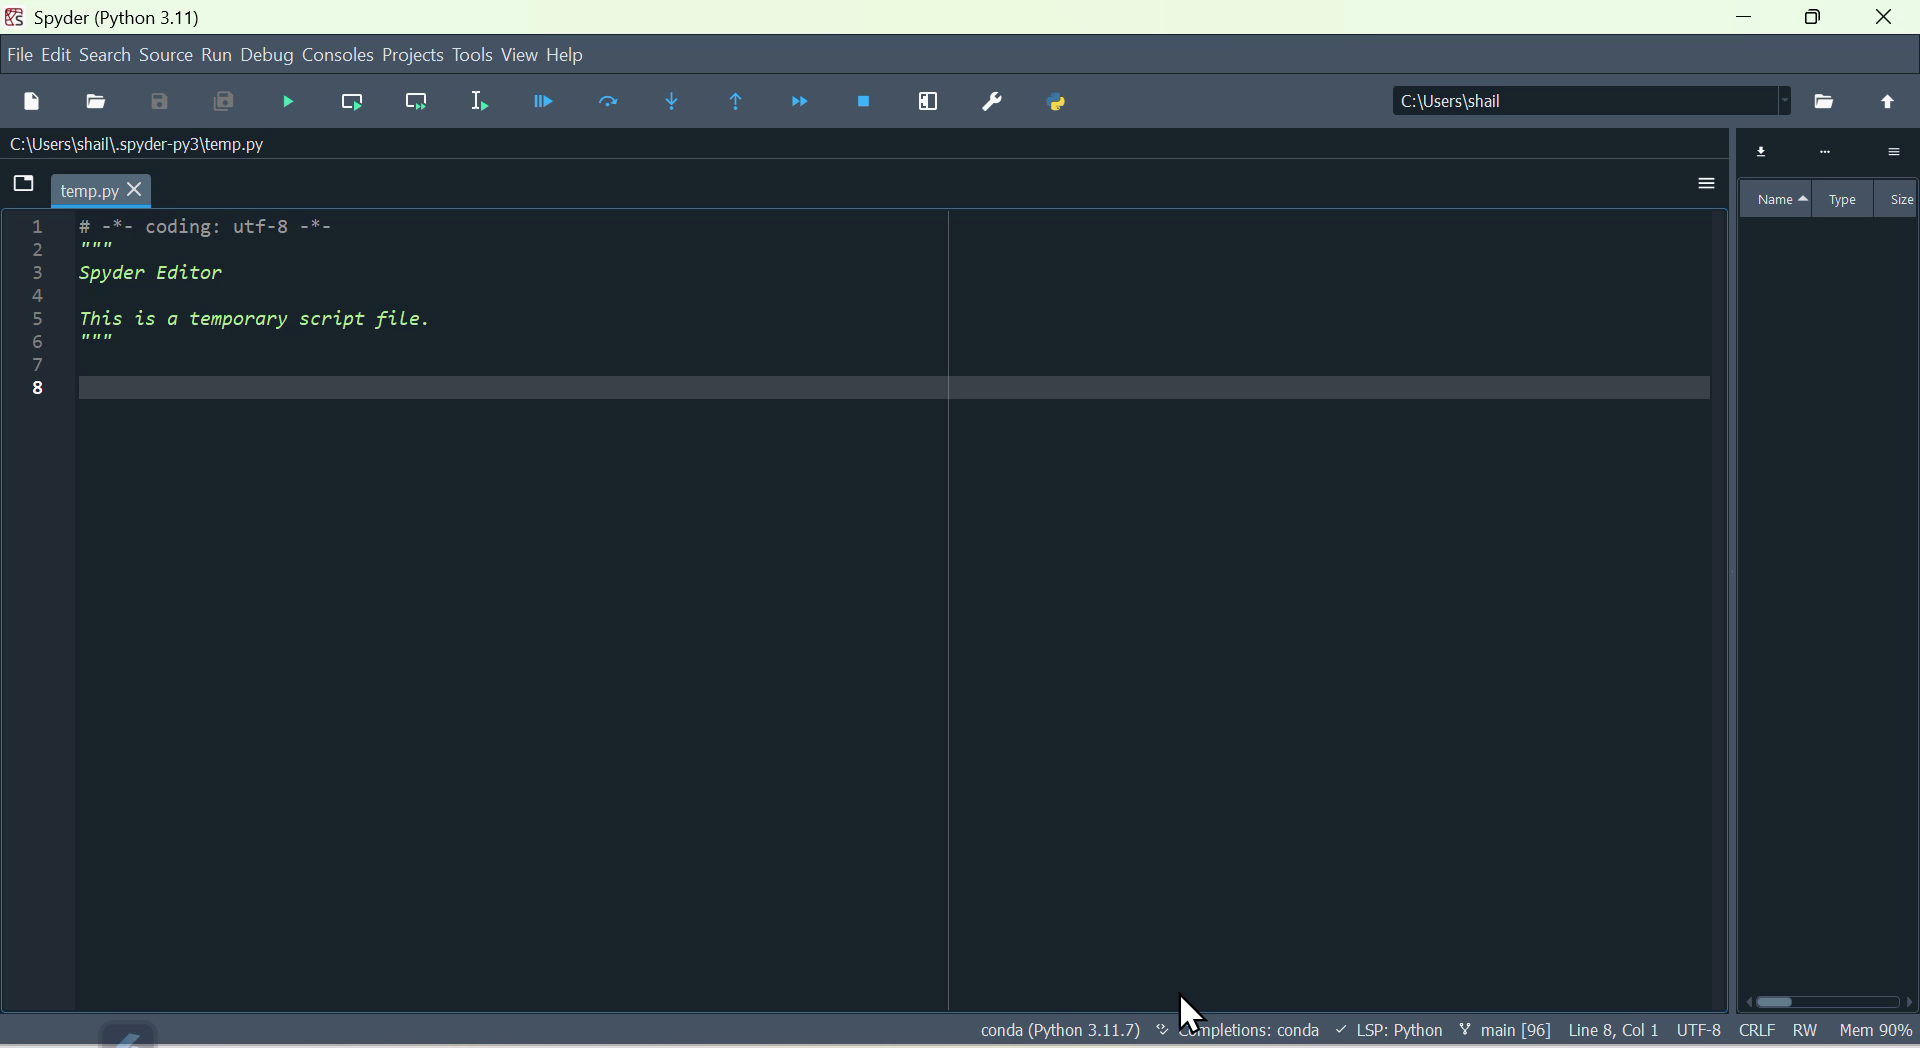 The height and width of the screenshot is (1048, 1920). I want to click on , so click(543, 103).